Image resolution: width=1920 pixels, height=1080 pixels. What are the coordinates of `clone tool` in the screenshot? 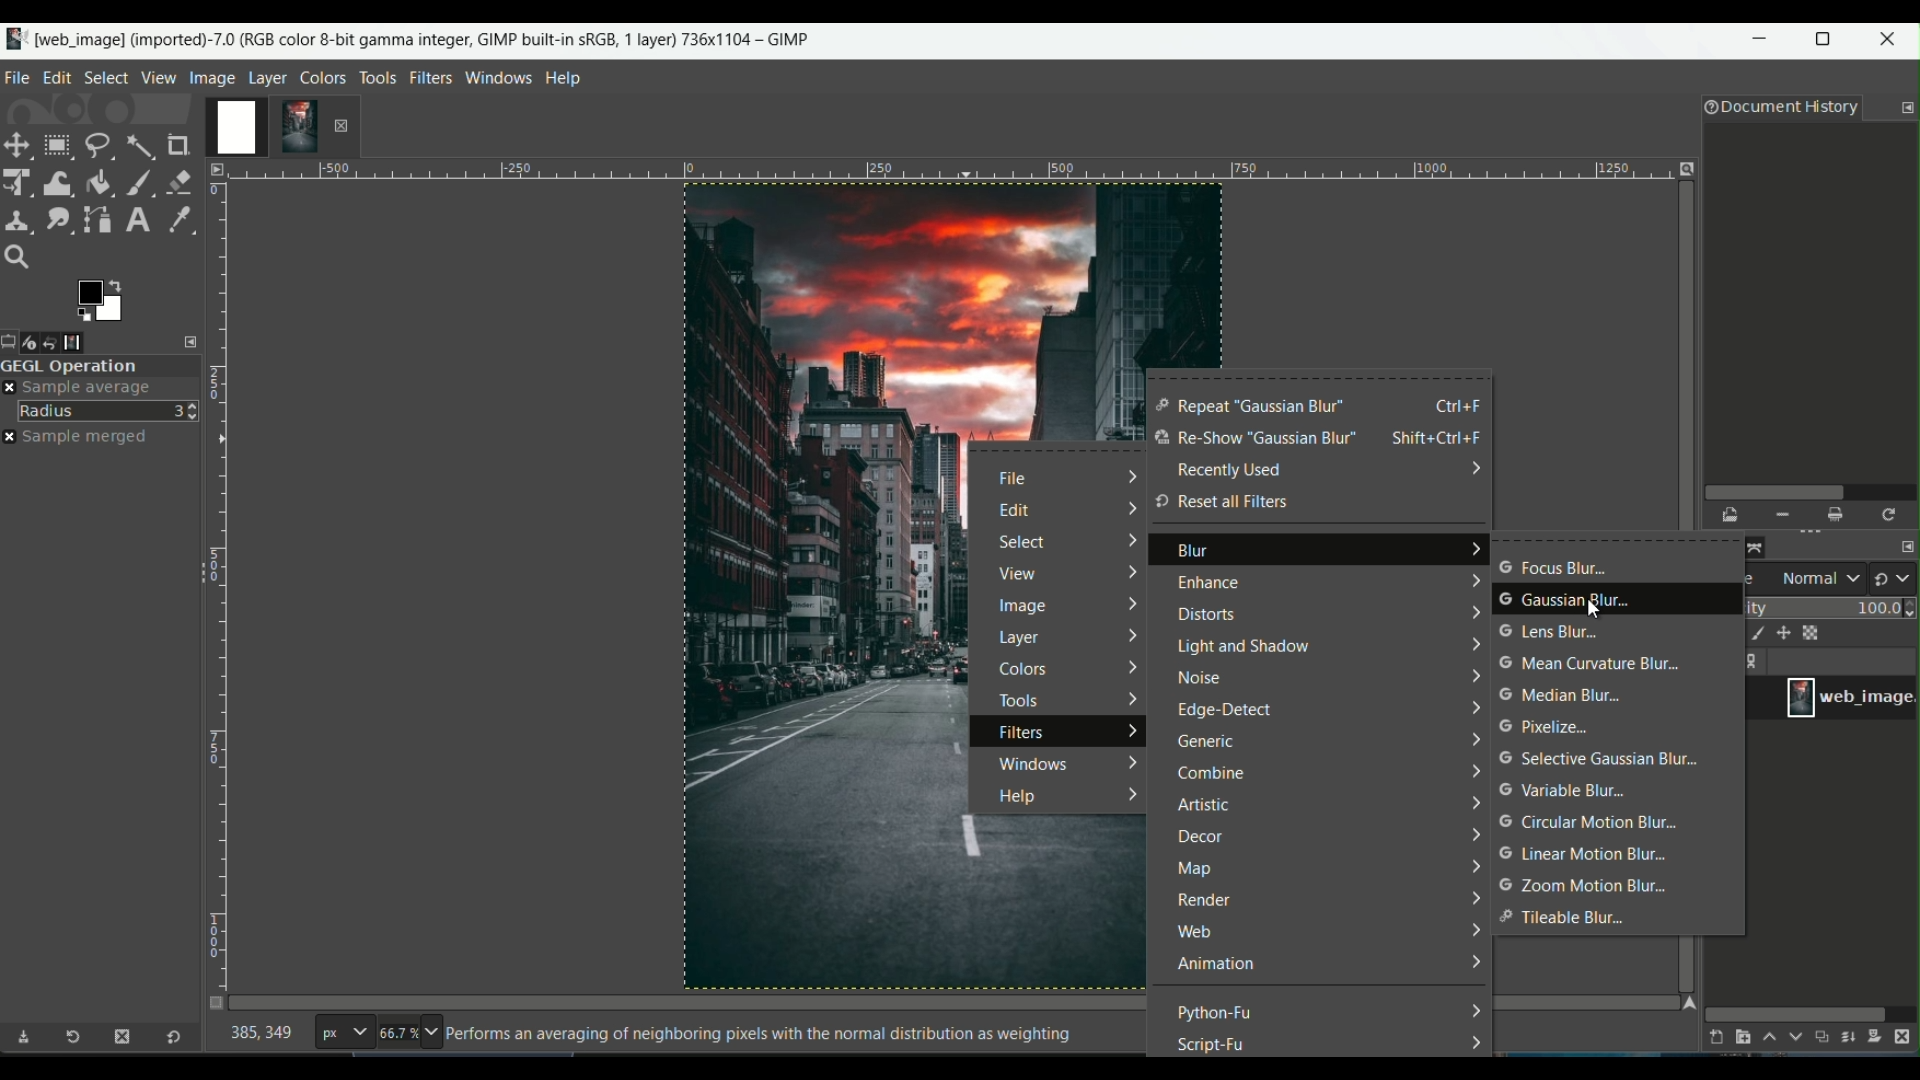 It's located at (18, 219).